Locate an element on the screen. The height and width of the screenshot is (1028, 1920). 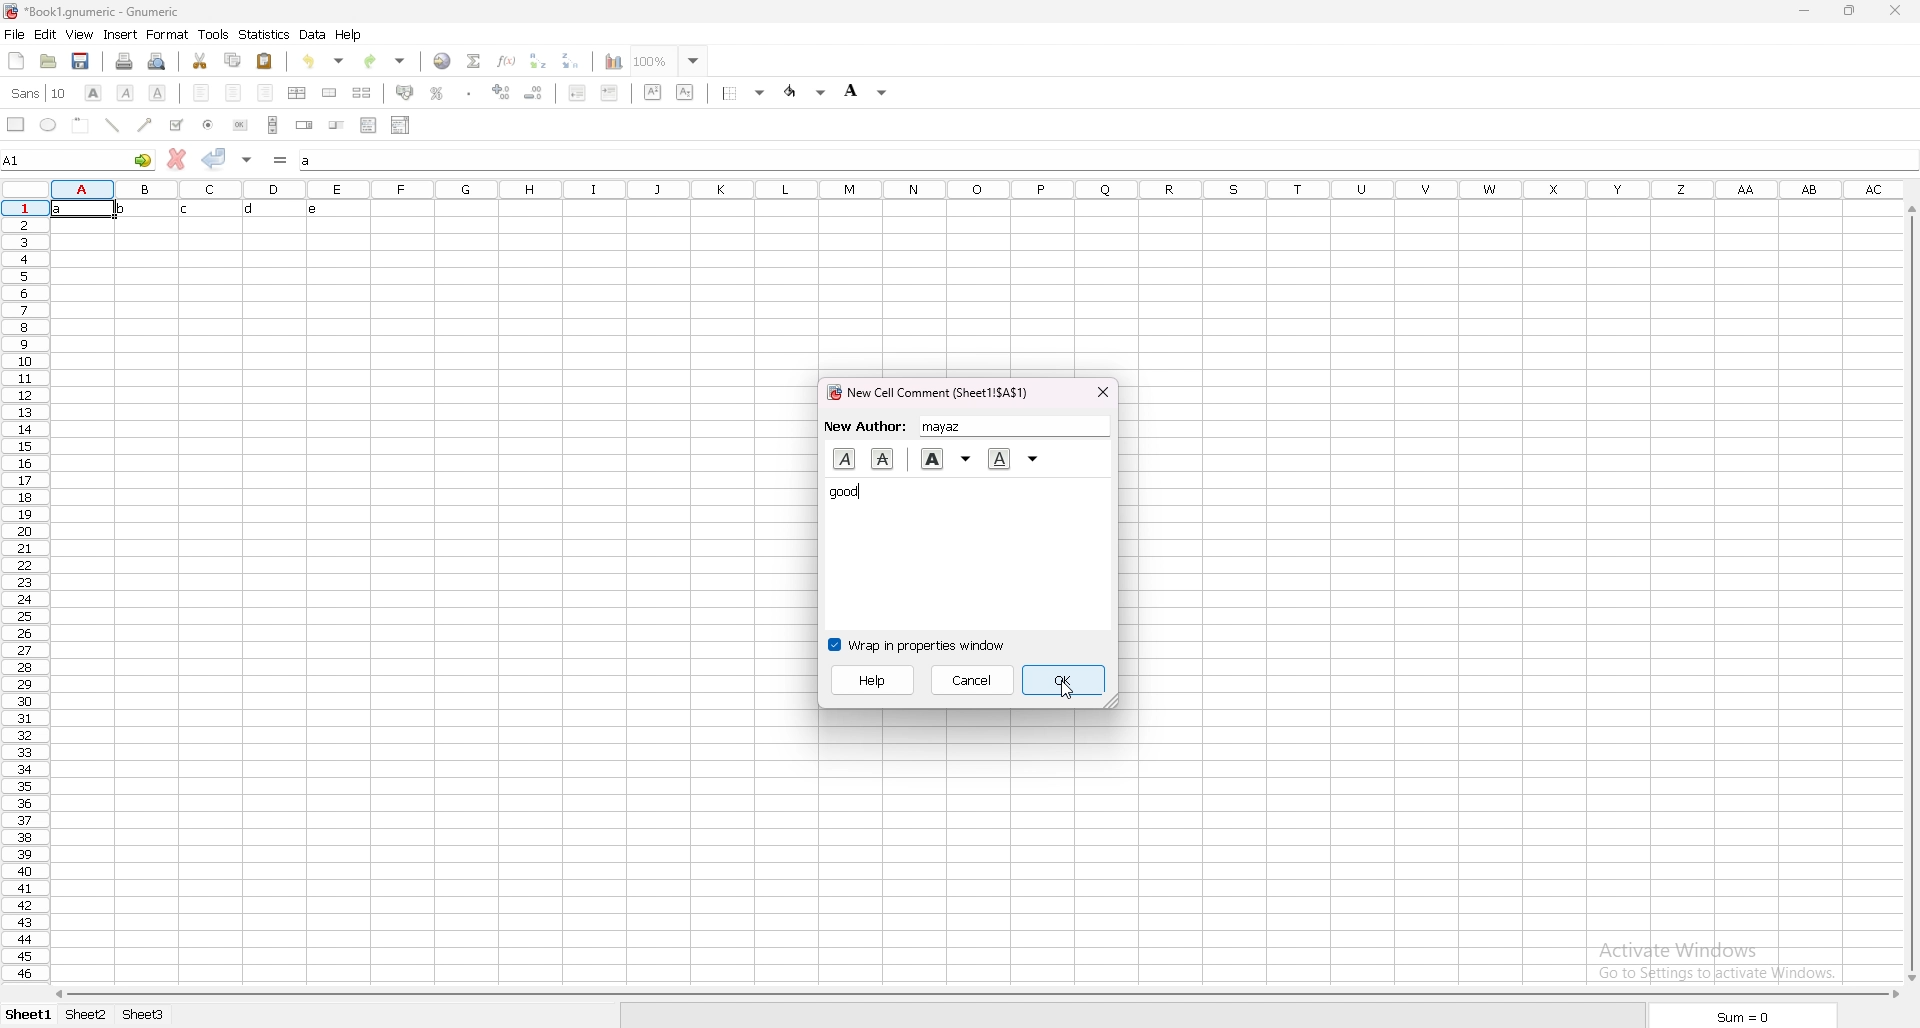
split merged cells is located at coordinates (362, 92).